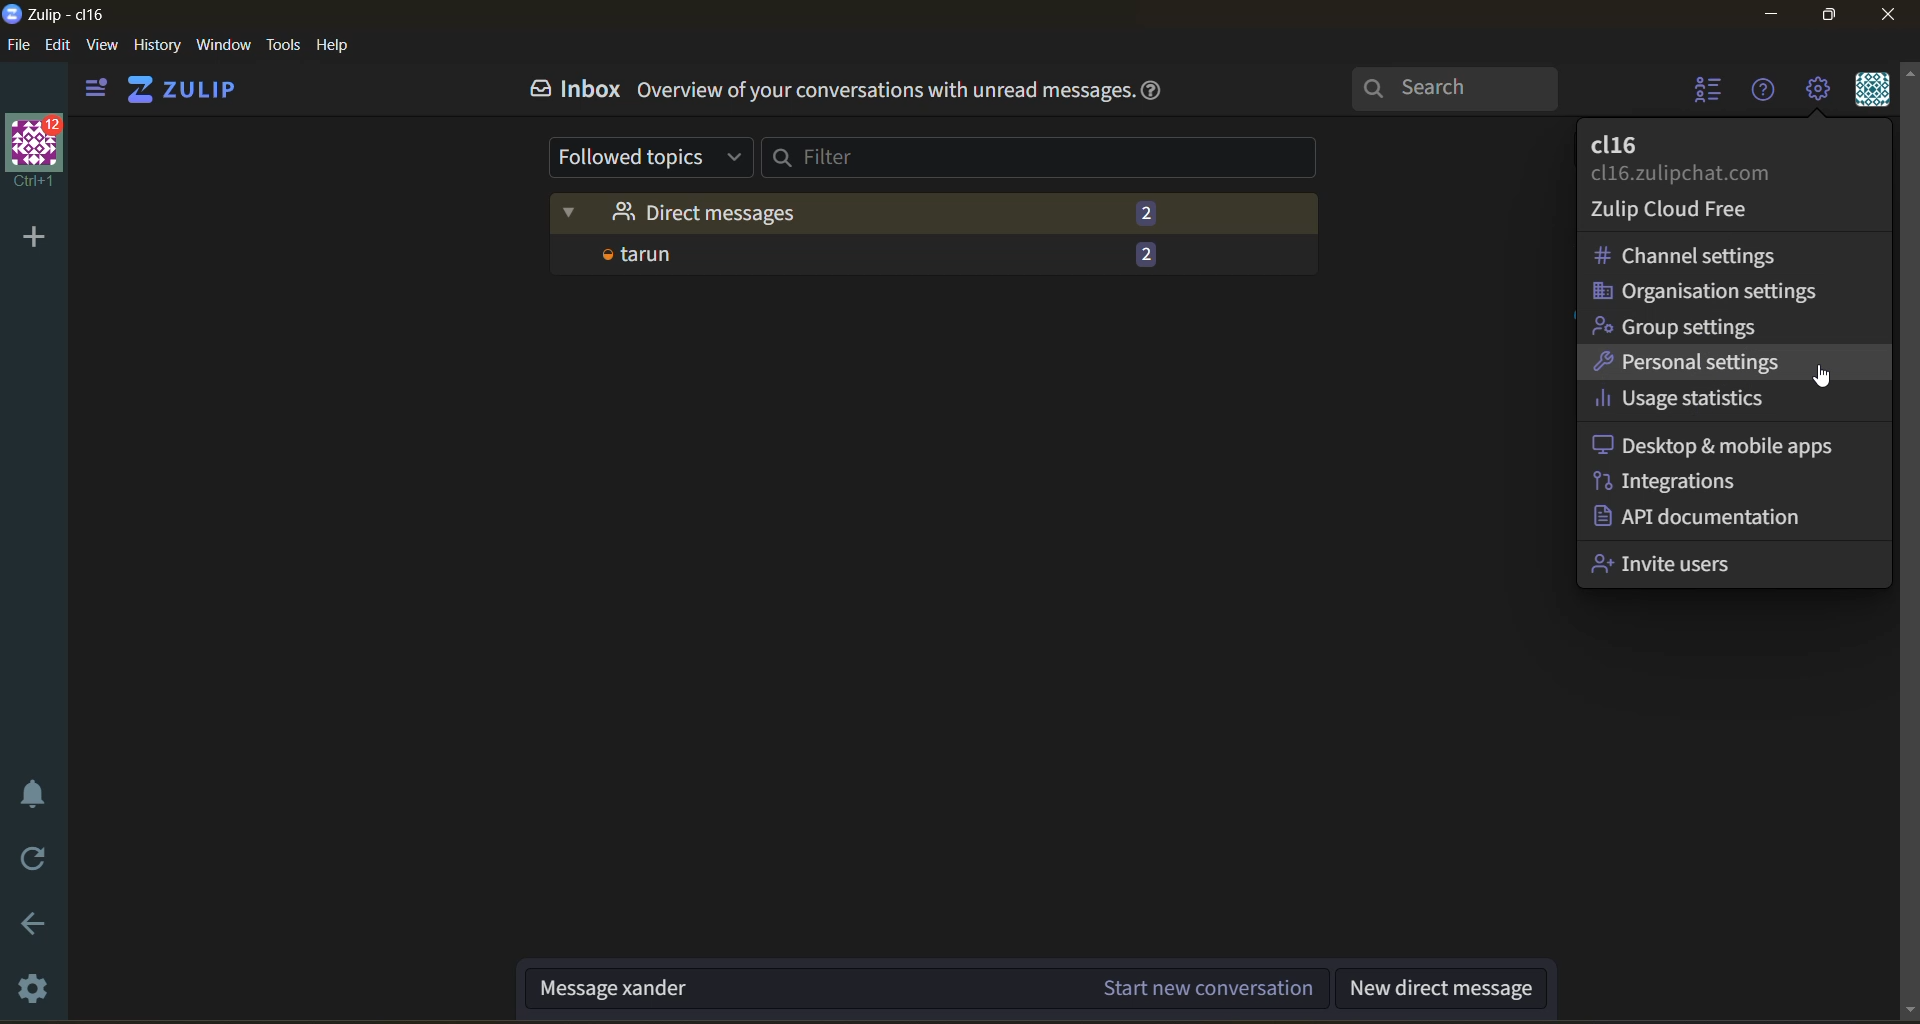  Describe the element at coordinates (333, 46) in the screenshot. I see `help` at that location.